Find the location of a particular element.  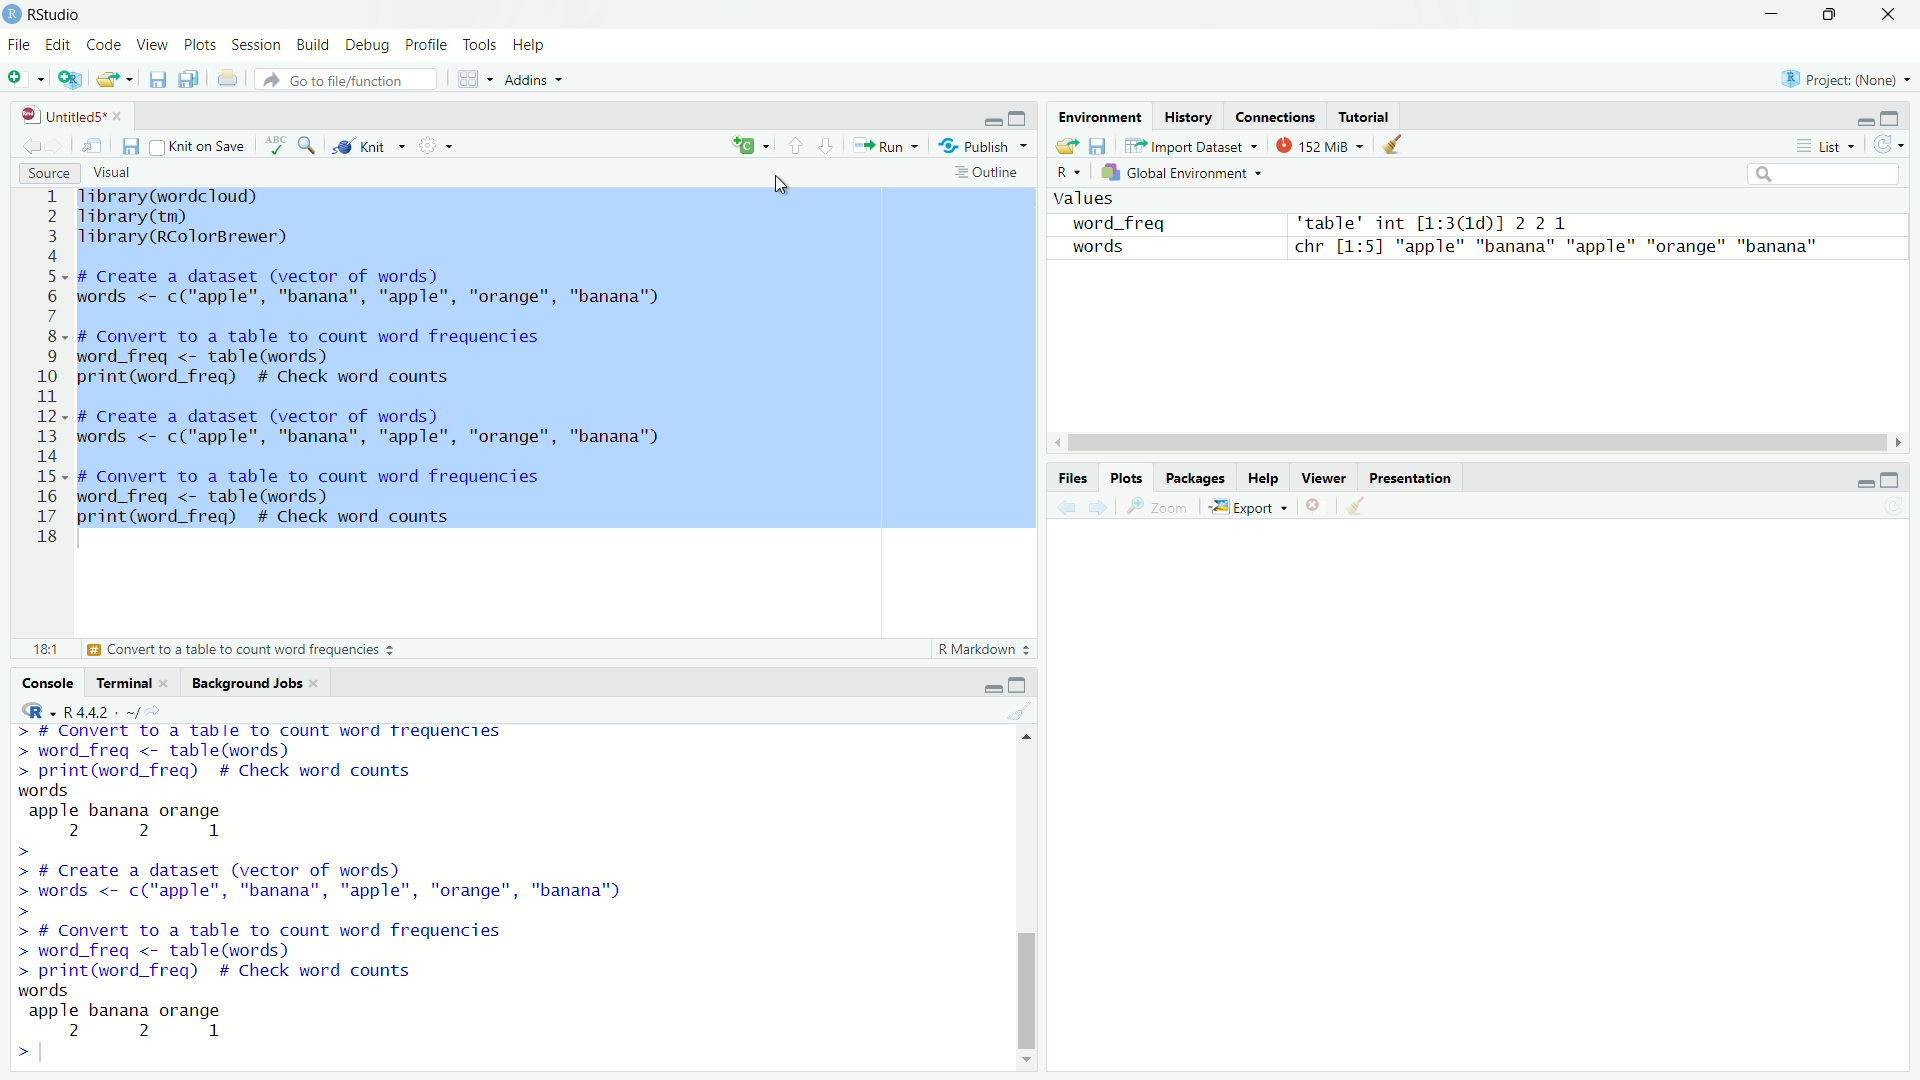

Minimize is located at coordinates (1860, 486).